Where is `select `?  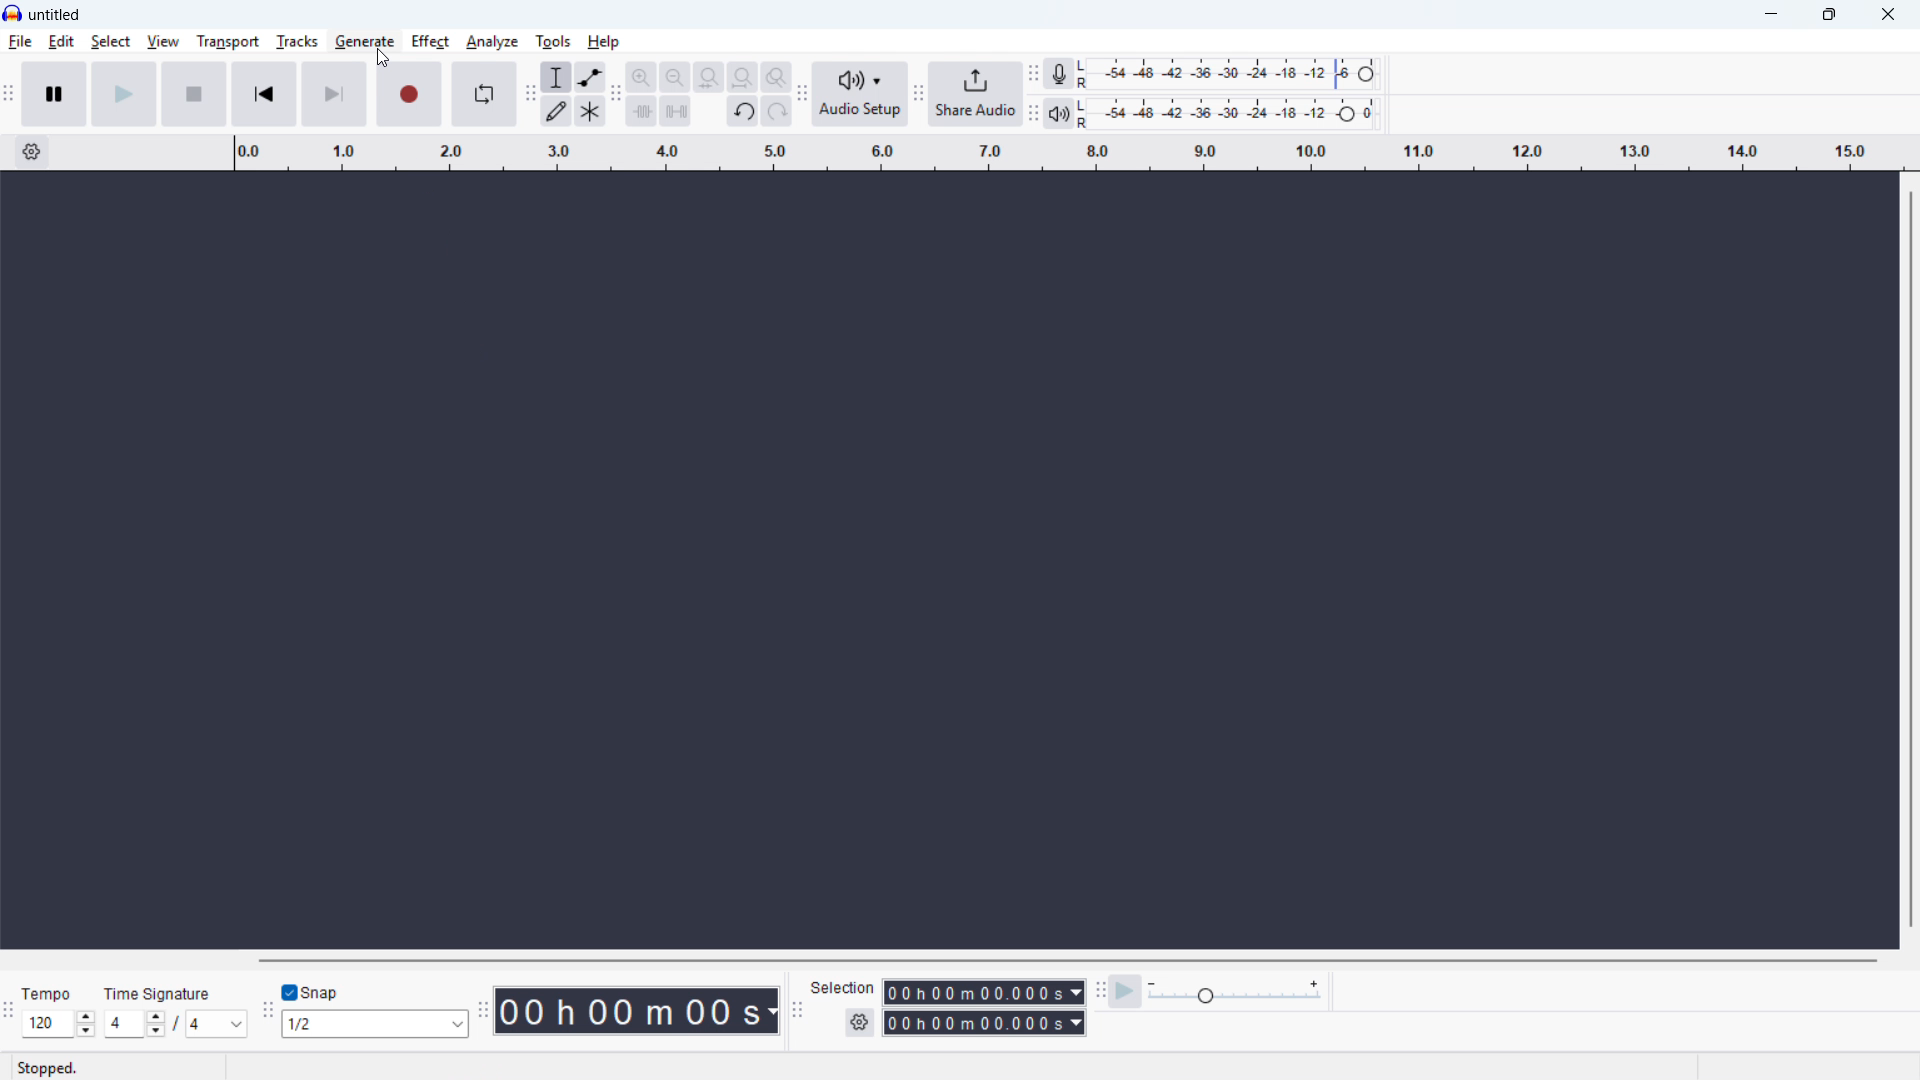
select  is located at coordinates (110, 41).